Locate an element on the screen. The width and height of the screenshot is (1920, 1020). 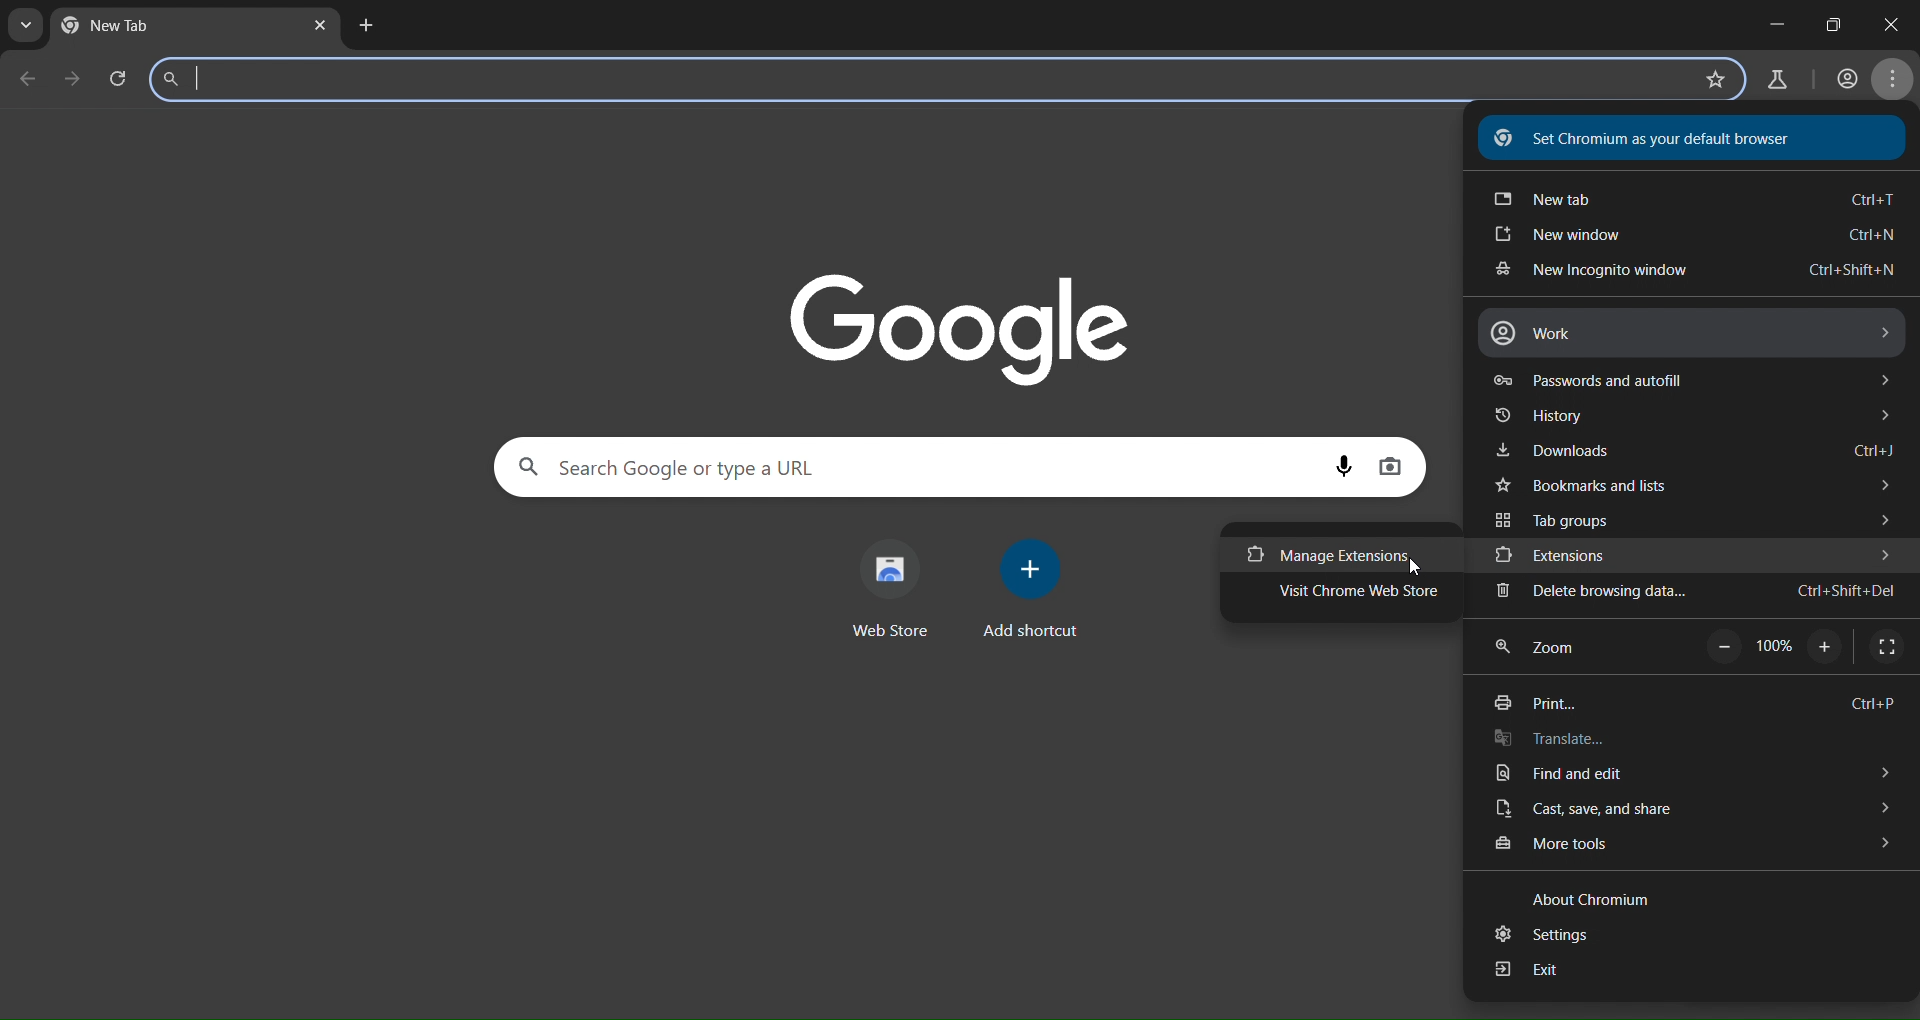
go back one page is located at coordinates (31, 77).